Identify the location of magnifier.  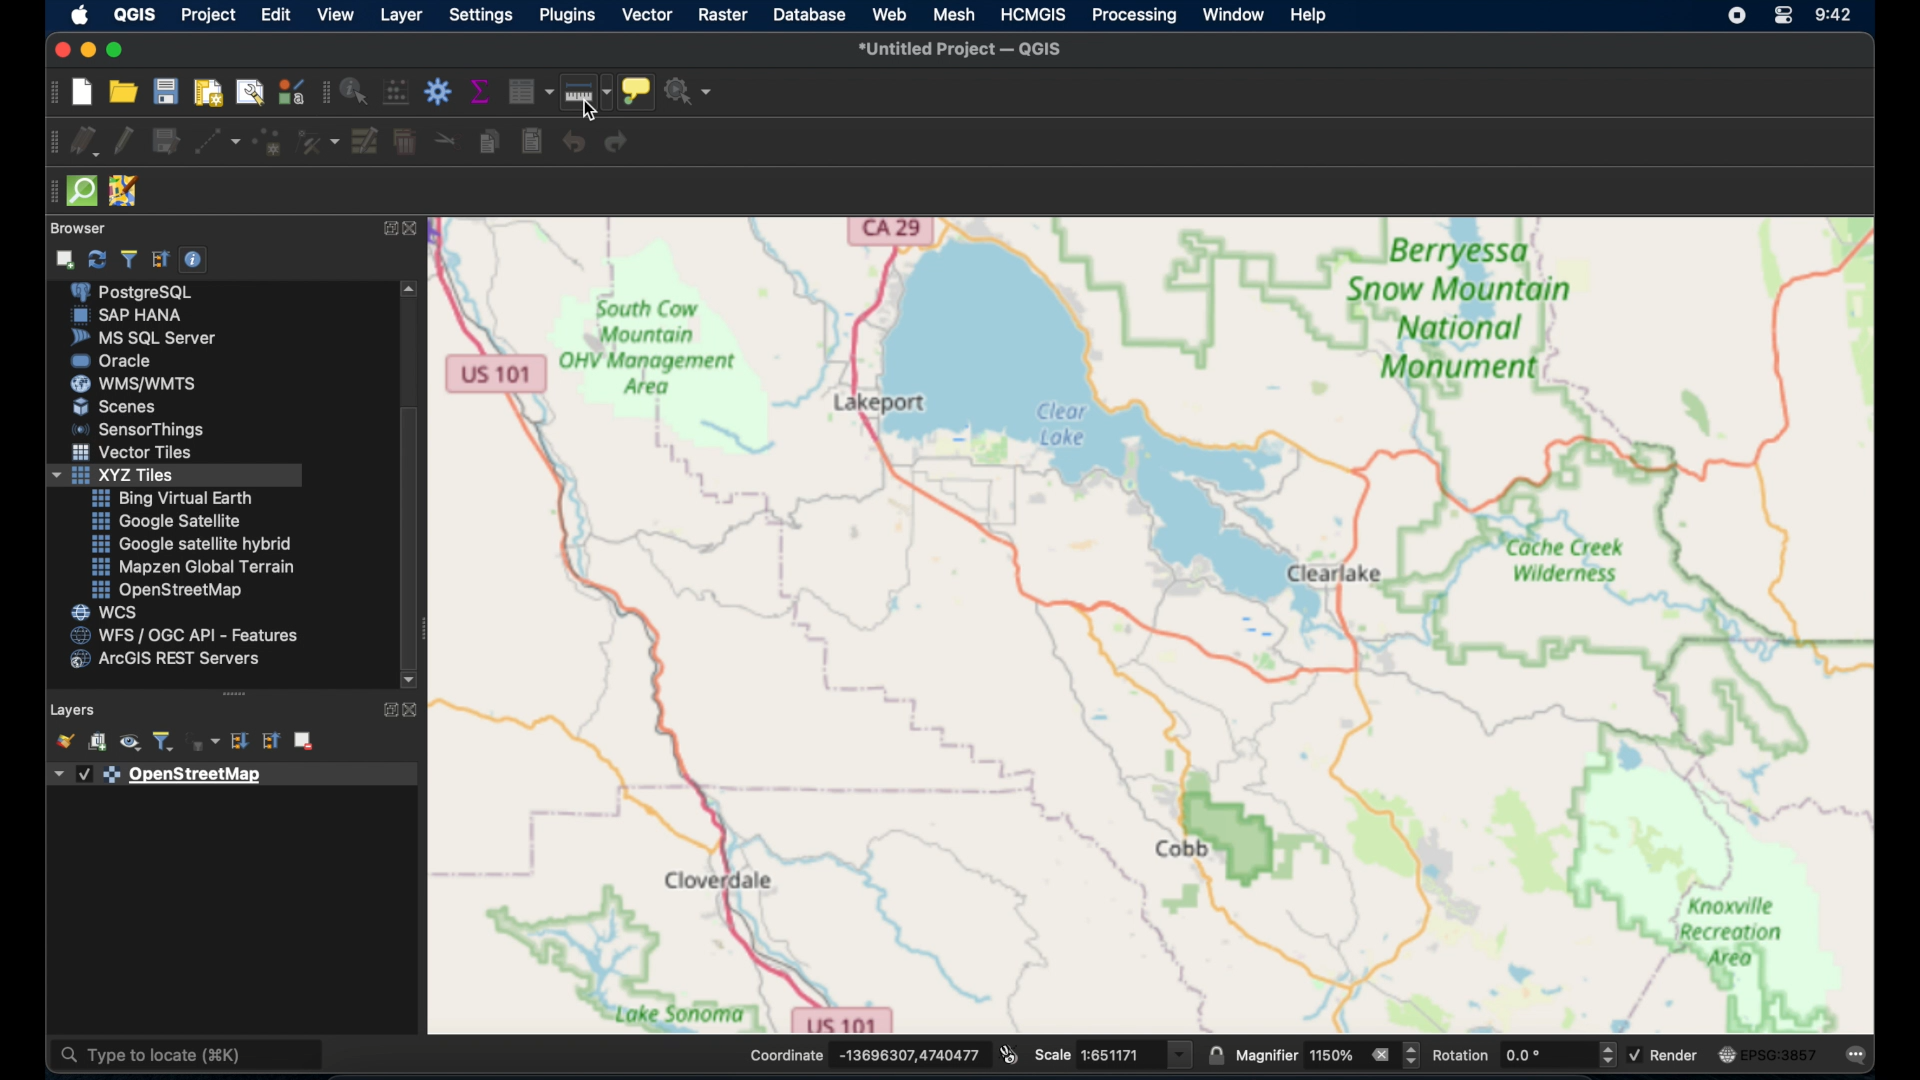
(1329, 1056).